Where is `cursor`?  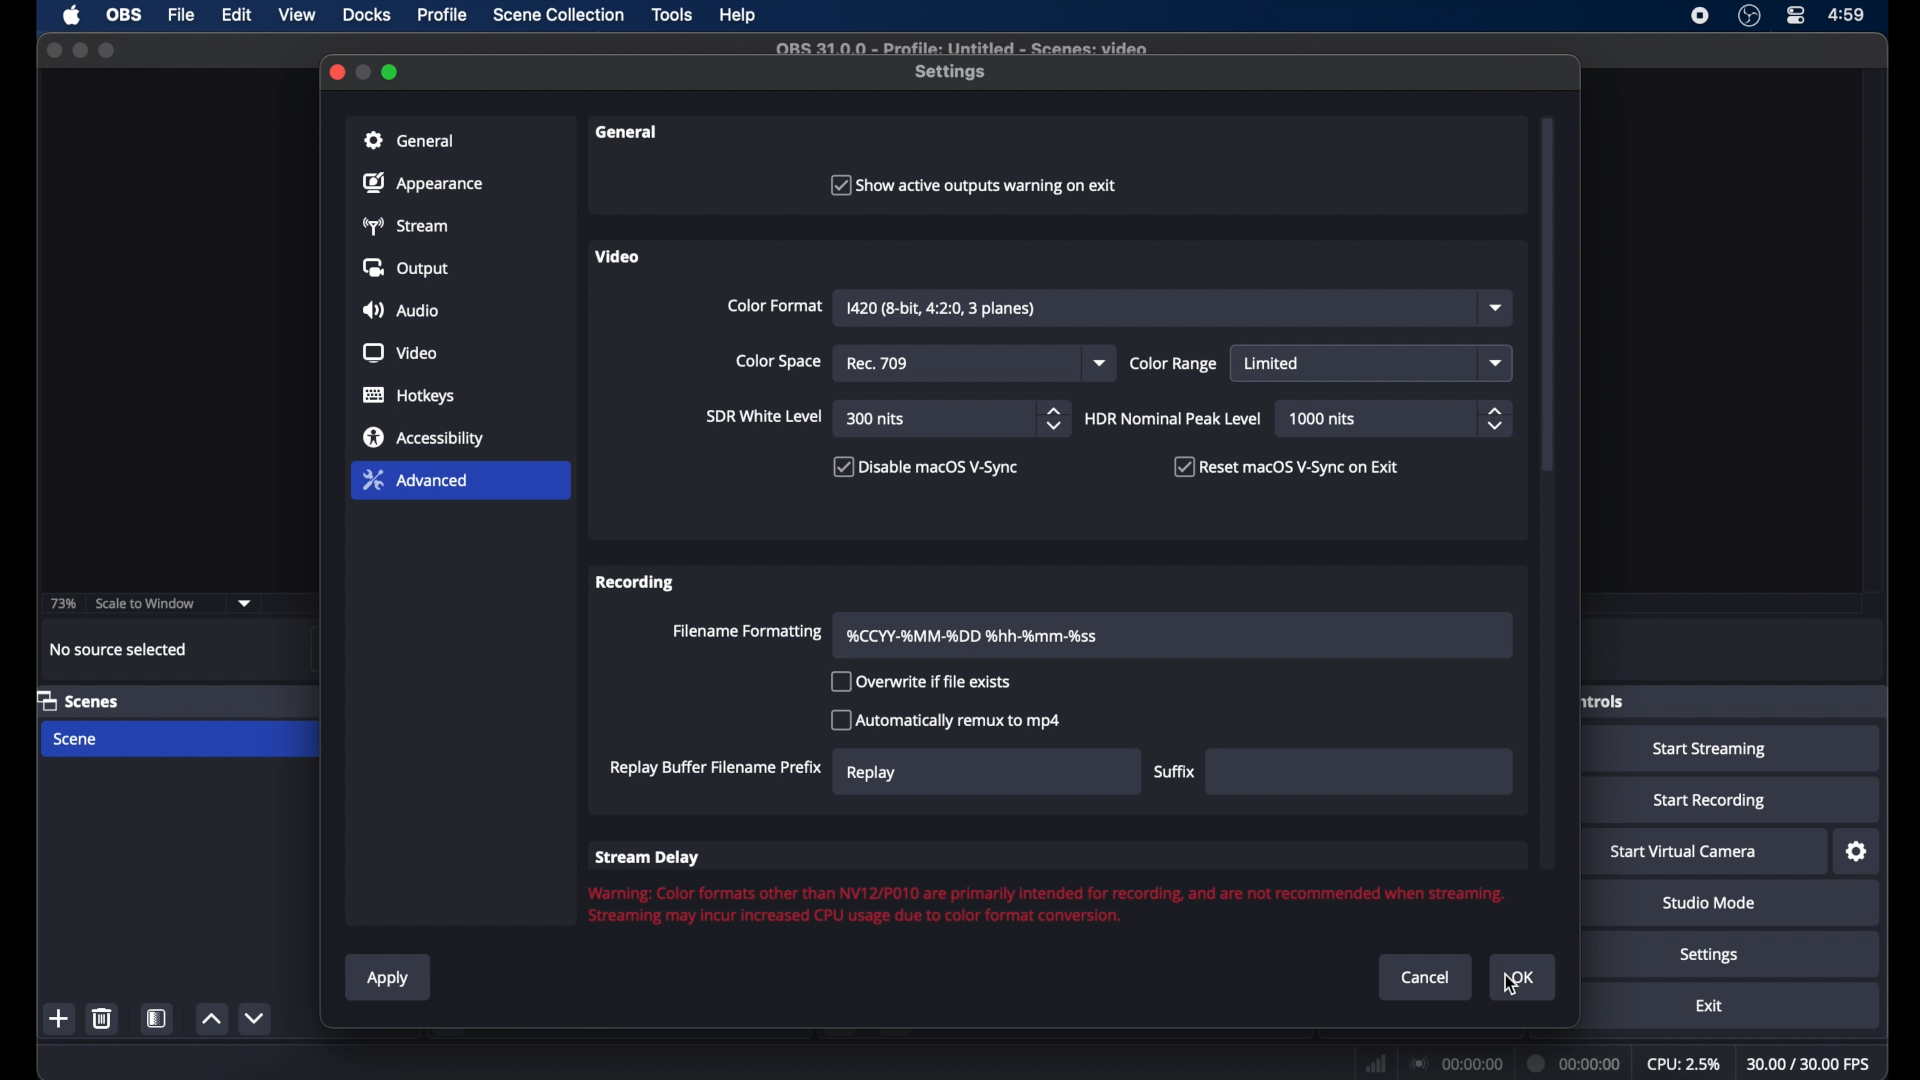 cursor is located at coordinates (1511, 983).